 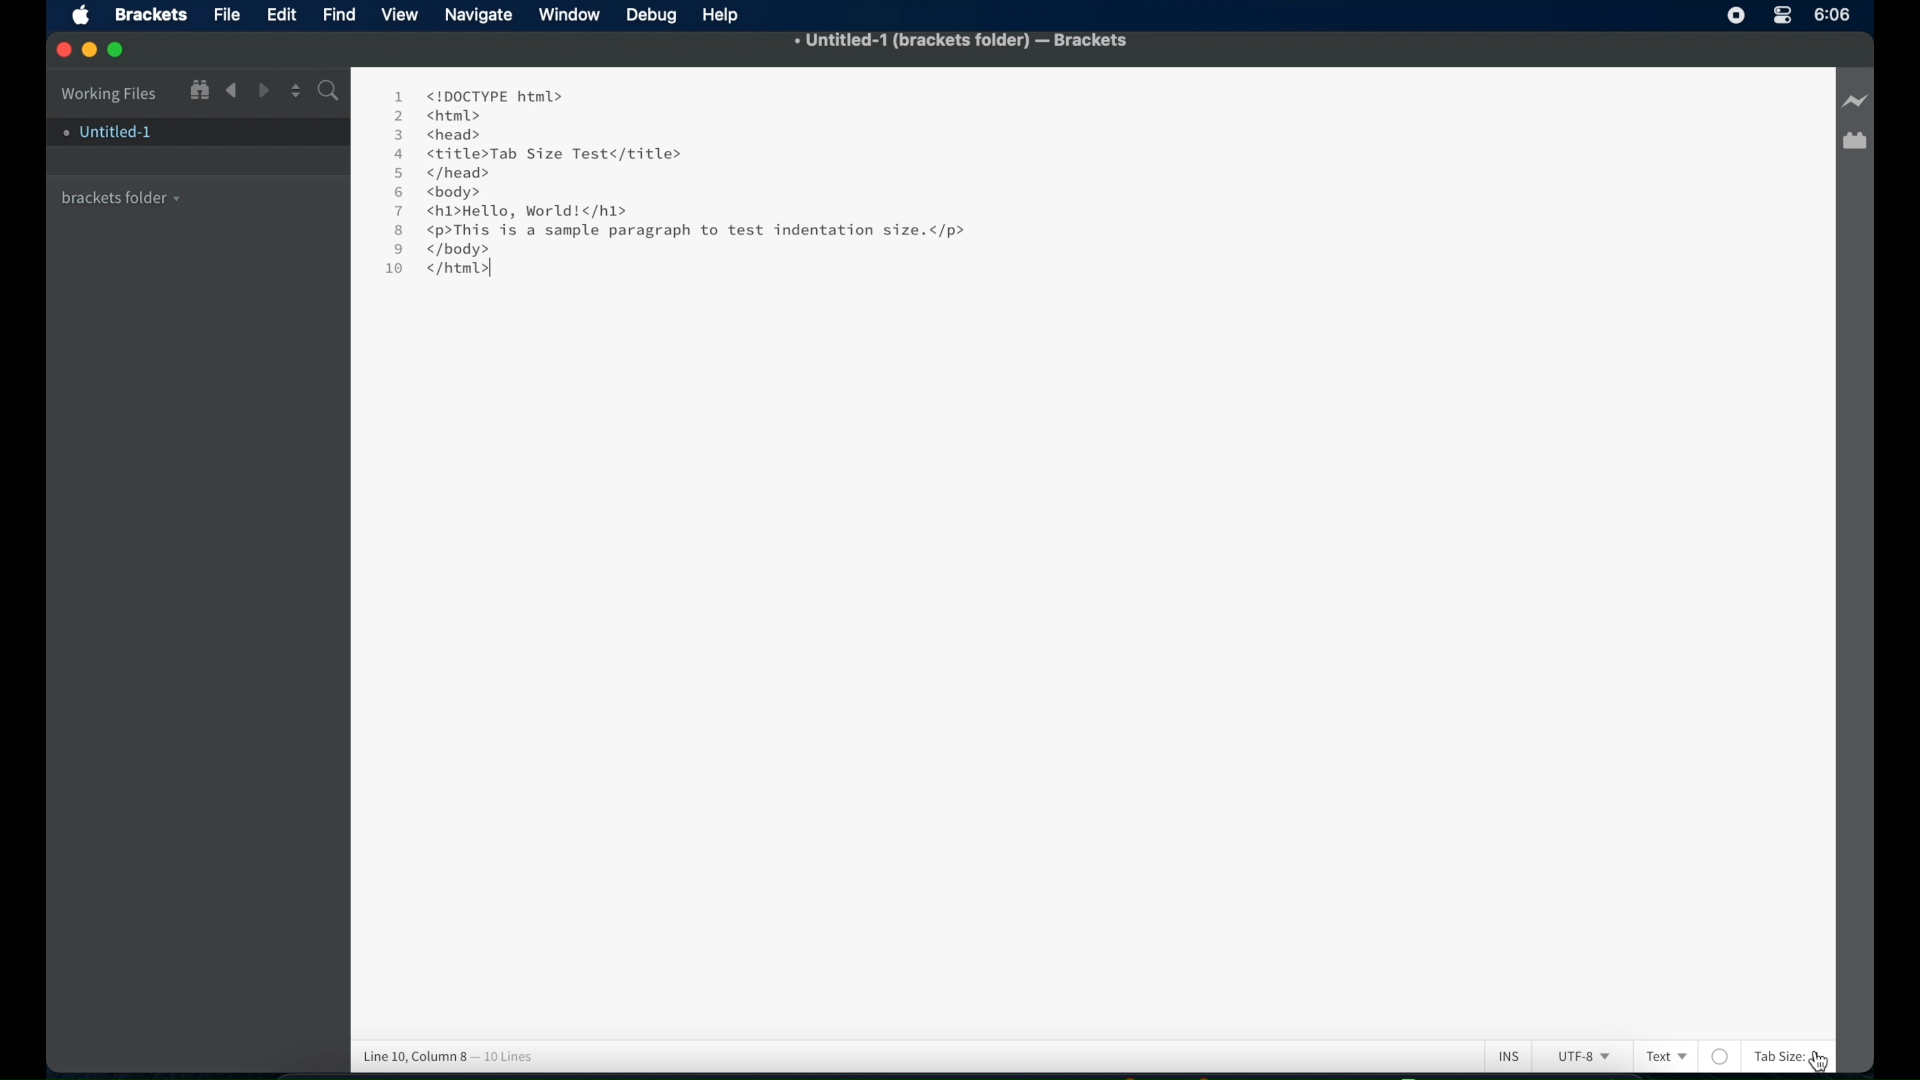 What do you see at coordinates (327, 93) in the screenshot?
I see `Find` at bounding box center [327, 93].